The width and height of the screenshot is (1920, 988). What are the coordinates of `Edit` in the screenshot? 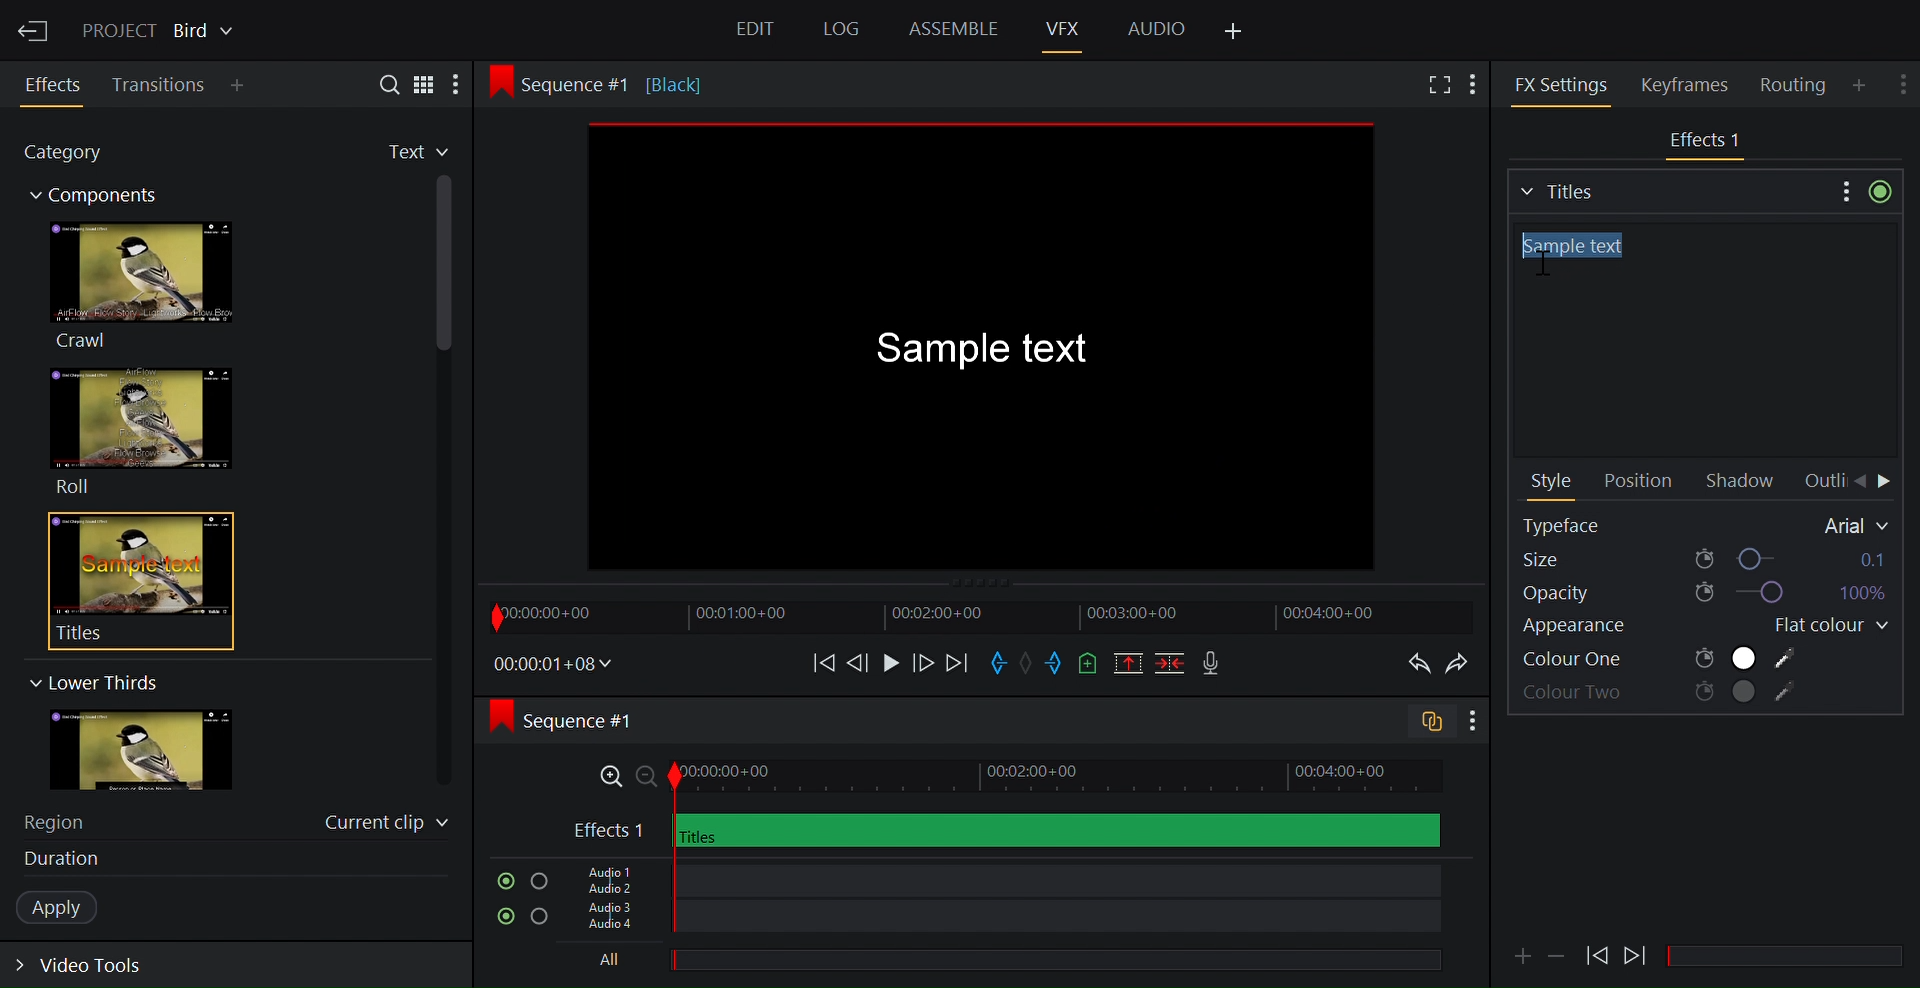 It's located at (758, 32).